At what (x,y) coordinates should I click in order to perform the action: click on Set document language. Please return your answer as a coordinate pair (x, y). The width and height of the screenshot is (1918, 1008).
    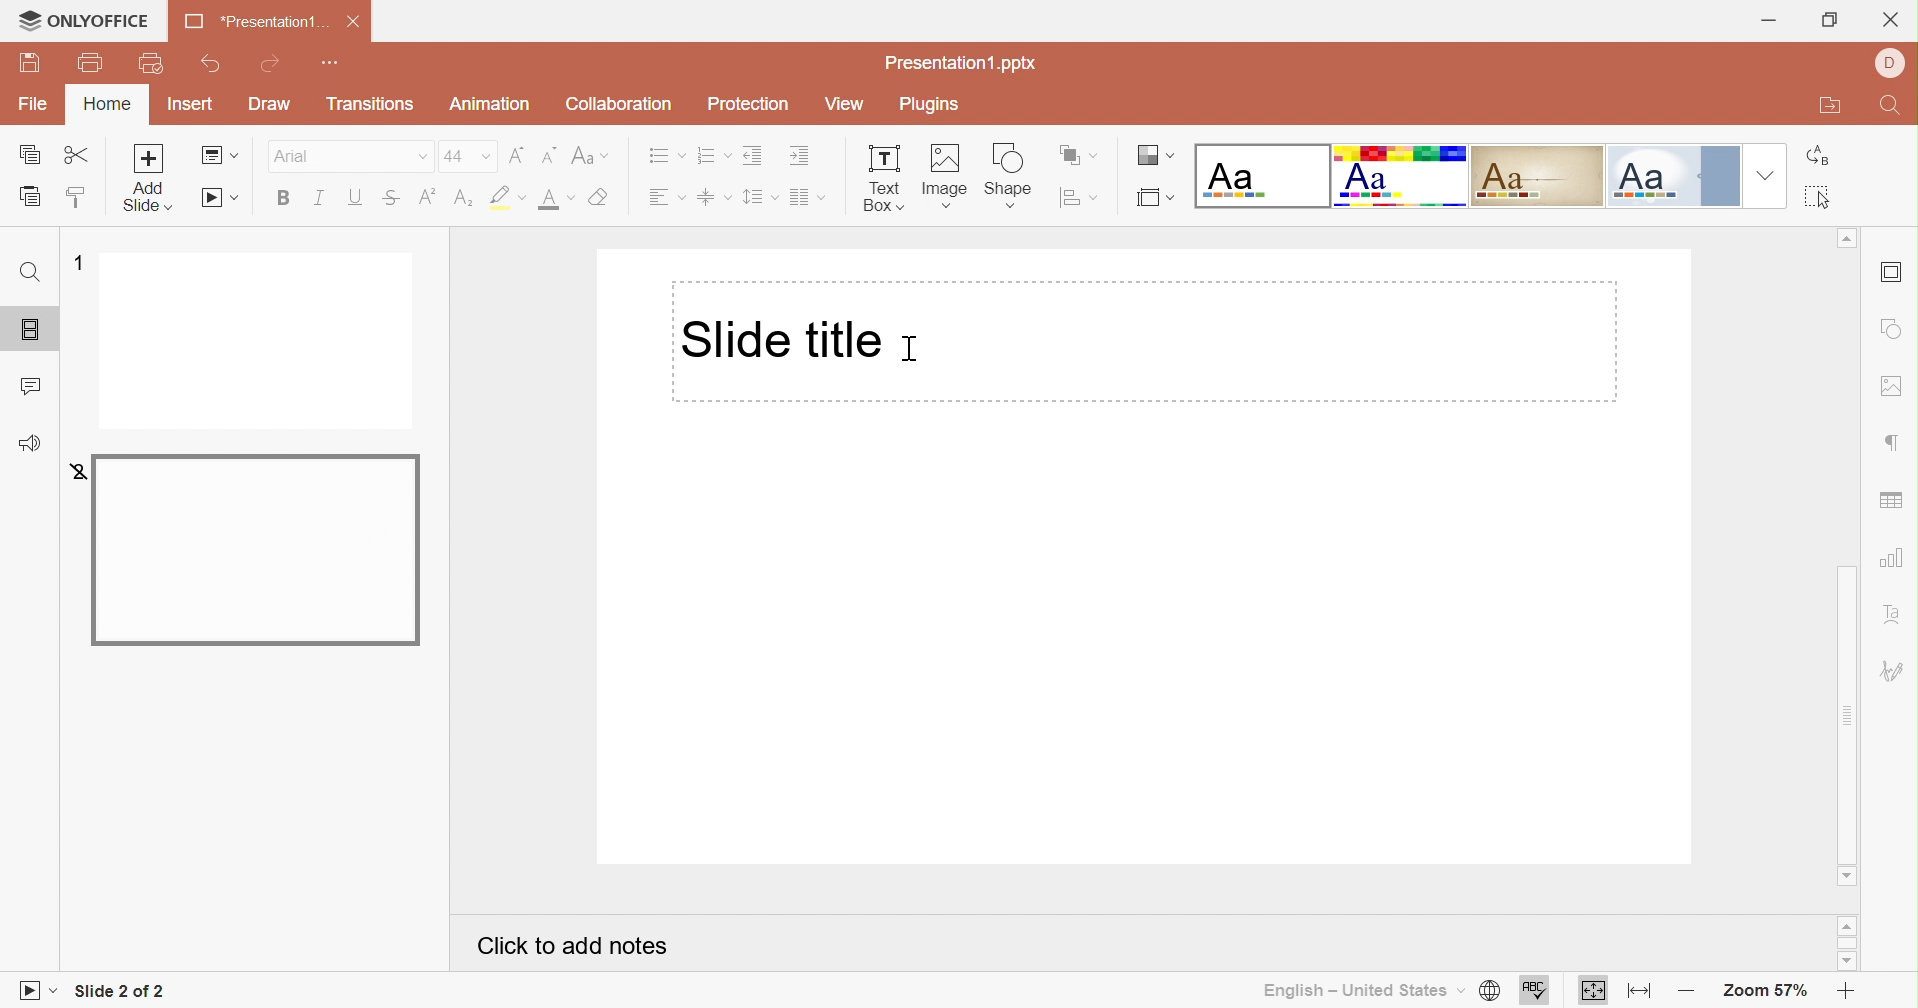
    Looking at the image, I should click on (1493, 992).